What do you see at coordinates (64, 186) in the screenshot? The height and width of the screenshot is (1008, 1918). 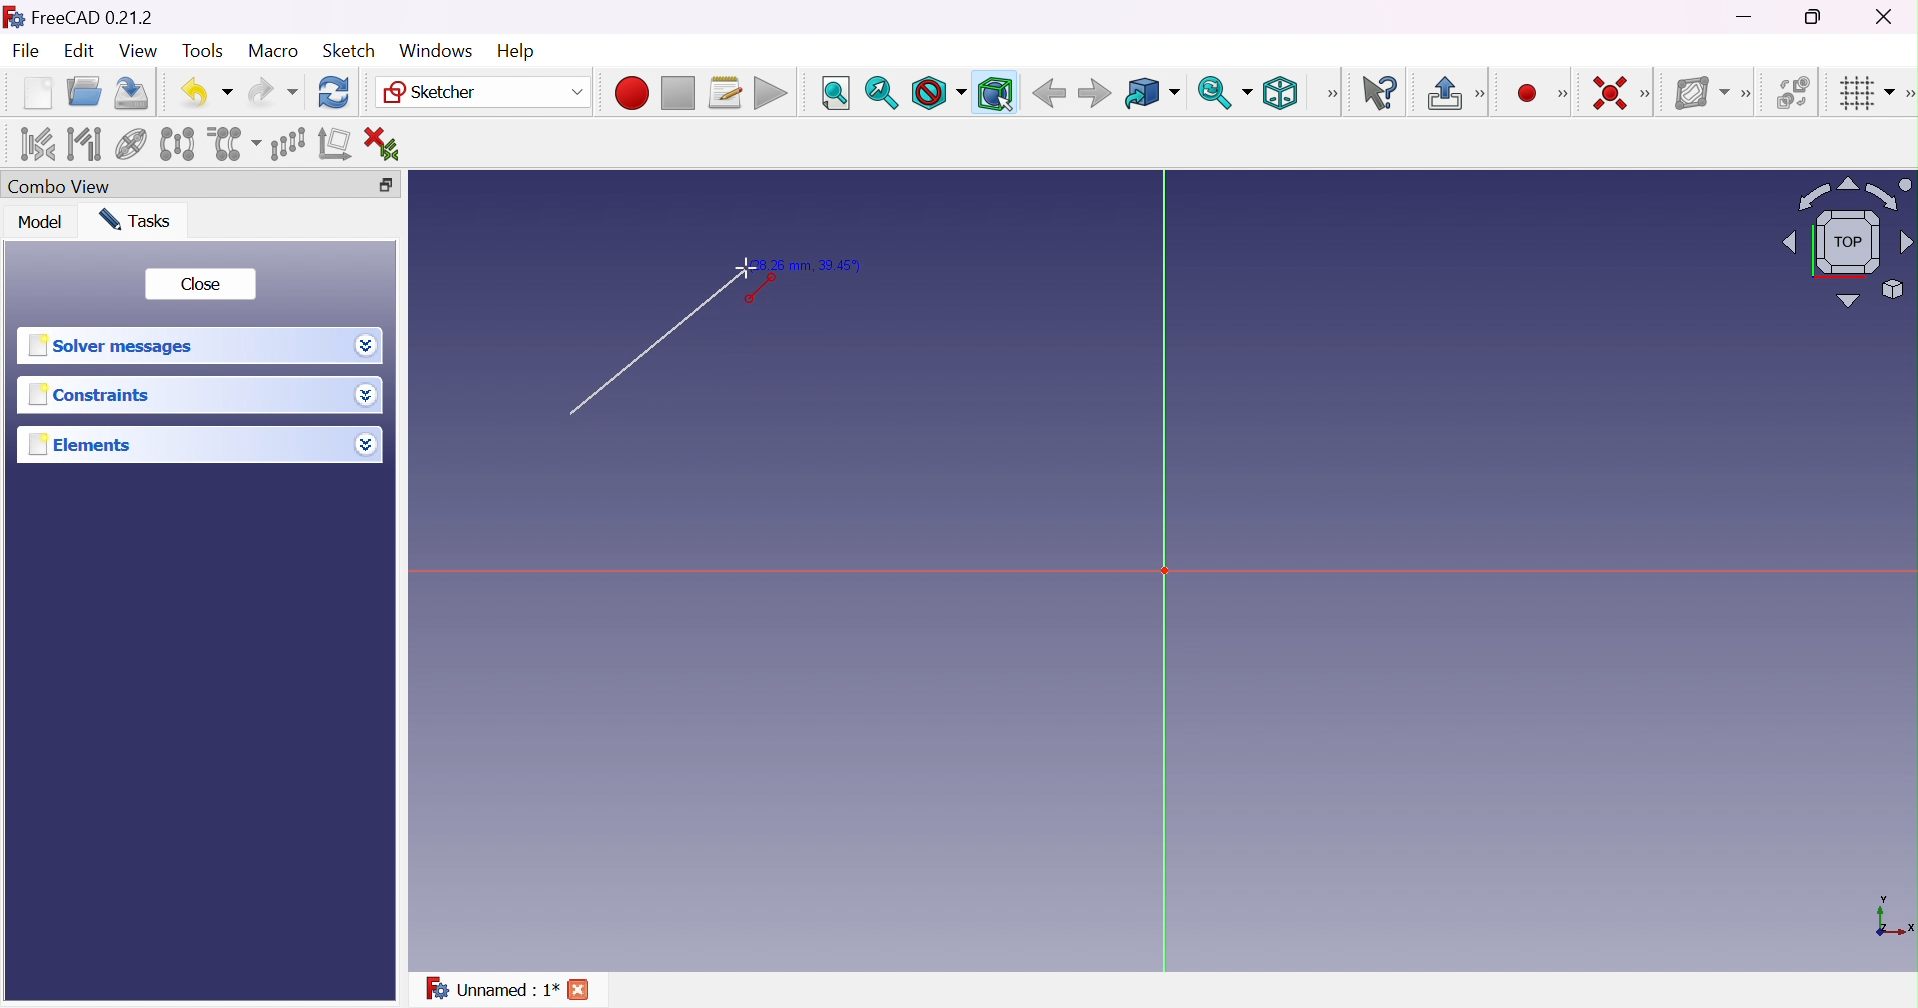 I see `Combo view` at bounding box center [64, 186].